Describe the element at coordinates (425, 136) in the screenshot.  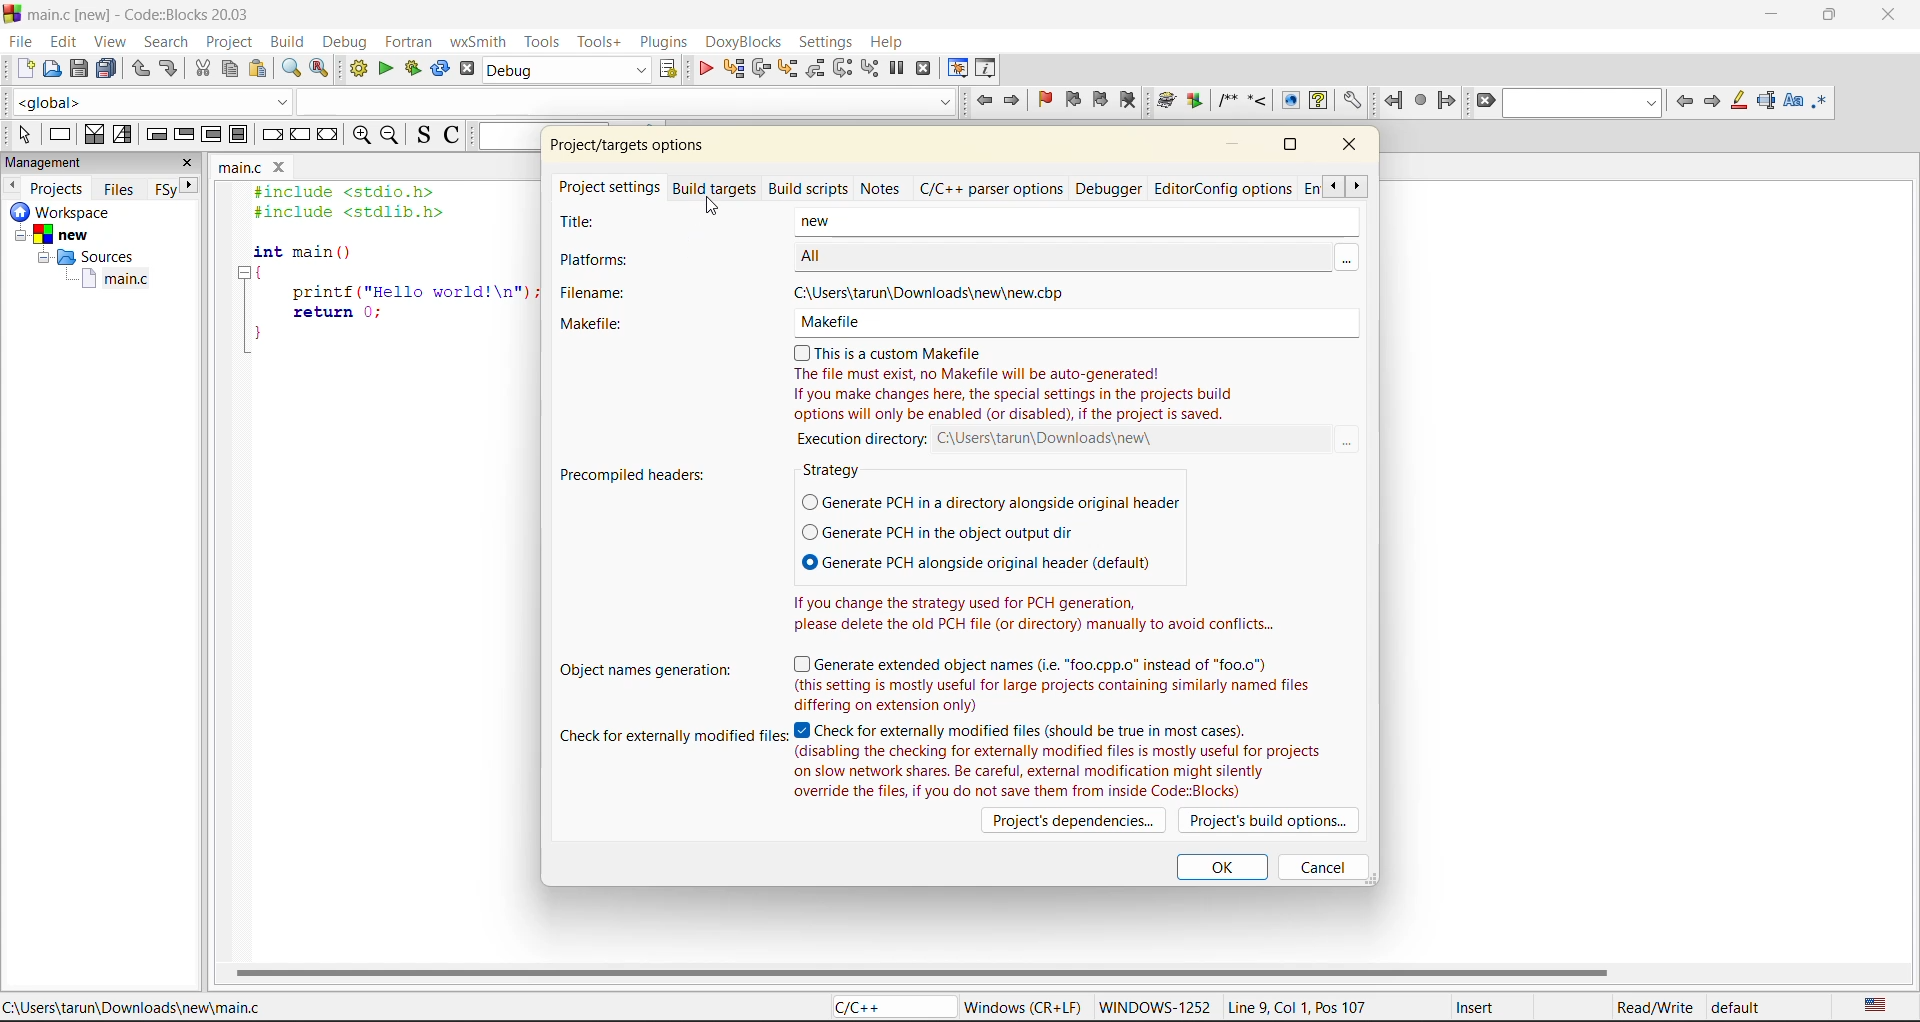
I see `toggle source` at that location.